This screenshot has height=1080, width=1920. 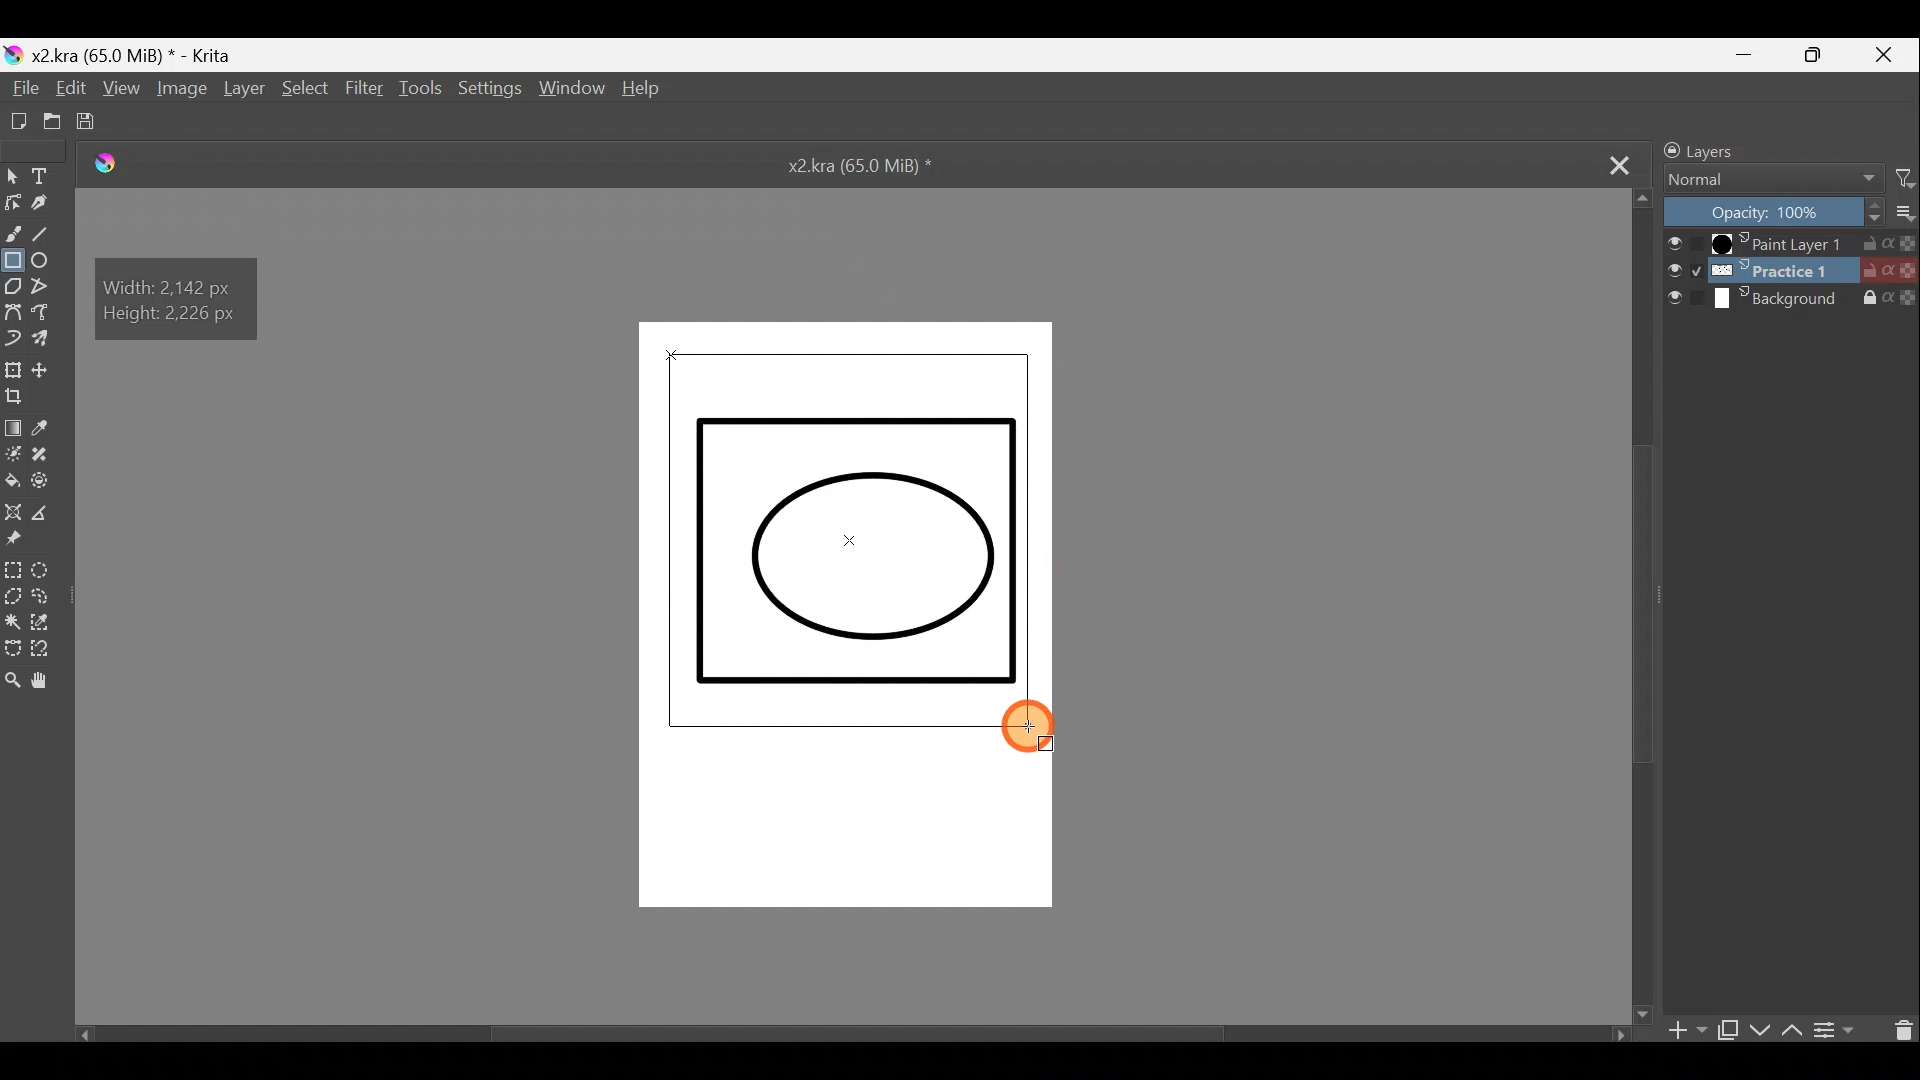 What do you see at coordinates (421, 88) in the screenshot?
I see `Tools` at bounding box center [421, 88].